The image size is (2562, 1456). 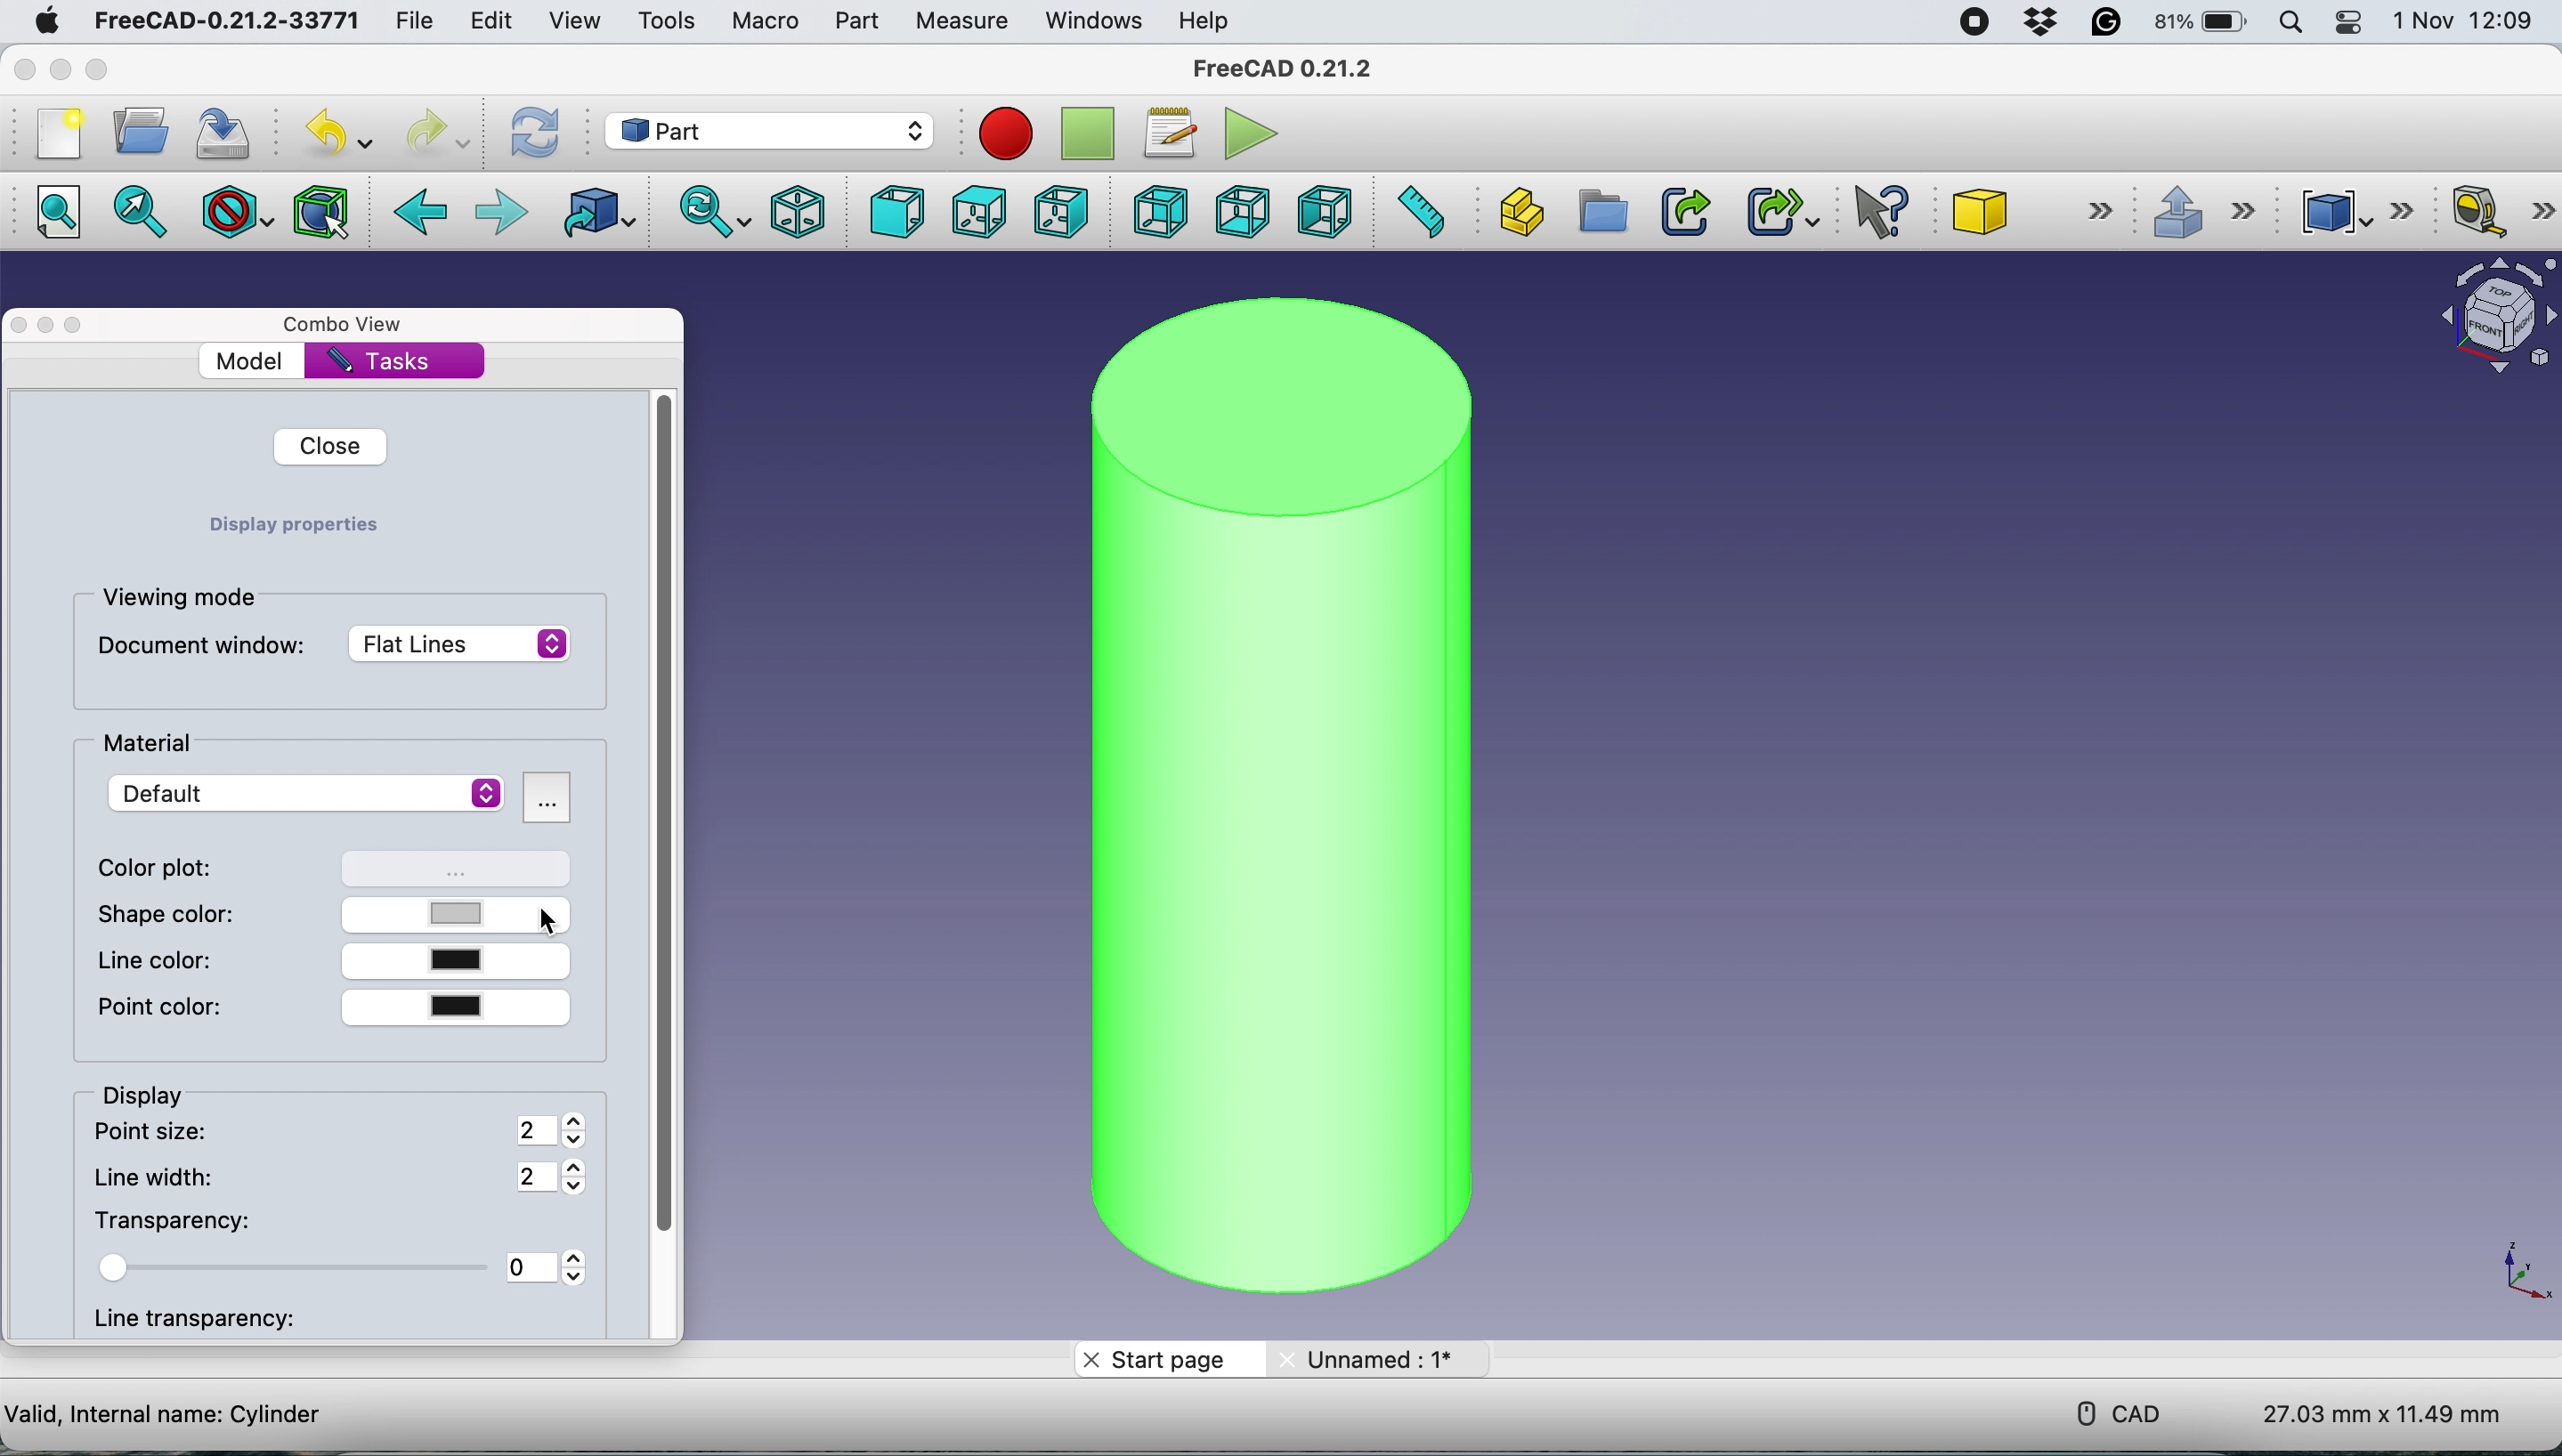 What do you see at coordinates (571, 22) in the screenshot?
I see `view` at bounding box center [571, 22].